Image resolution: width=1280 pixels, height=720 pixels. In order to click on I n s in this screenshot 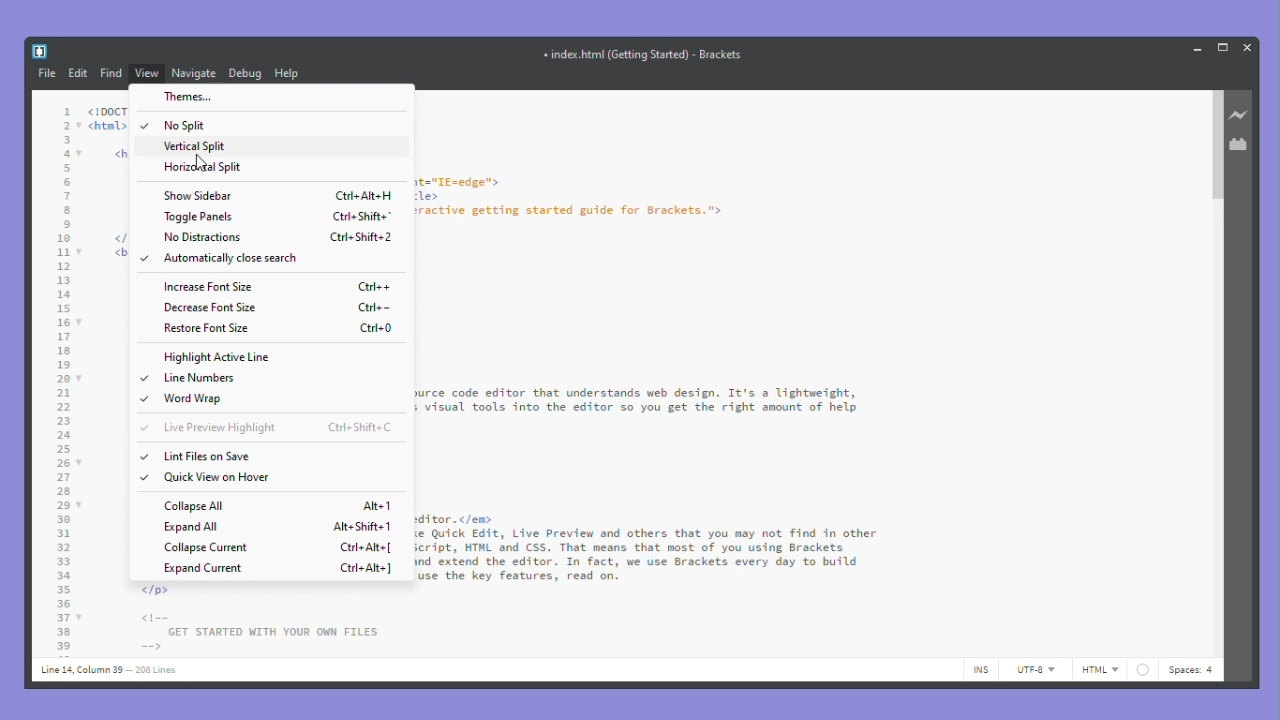, I will do `click(982, 669)`.